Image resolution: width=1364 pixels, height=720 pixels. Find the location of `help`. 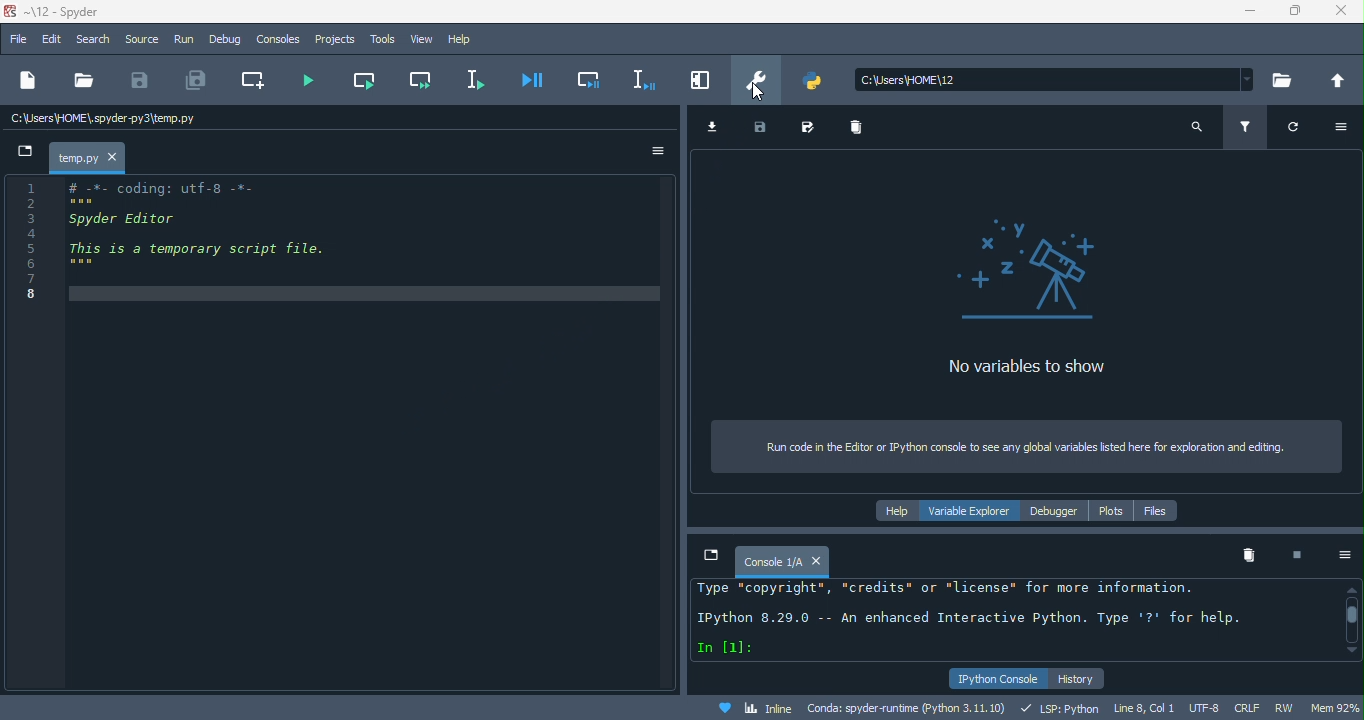

help is located at coordinates (470, 39).